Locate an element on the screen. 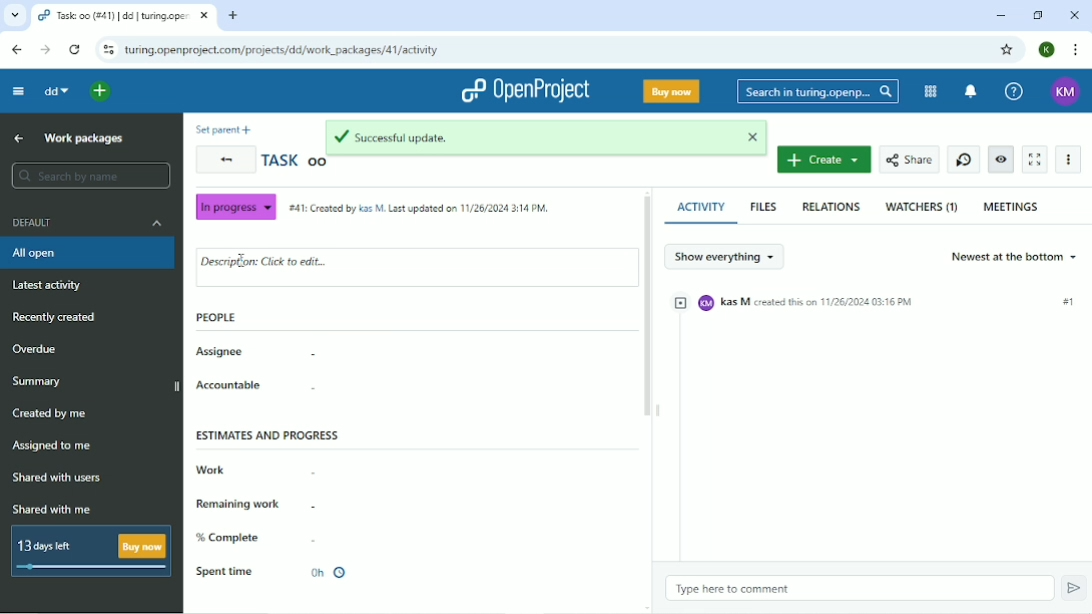 The height and width of the screenshot is (614, 1092). KM is located at coordinates (1066, 91).